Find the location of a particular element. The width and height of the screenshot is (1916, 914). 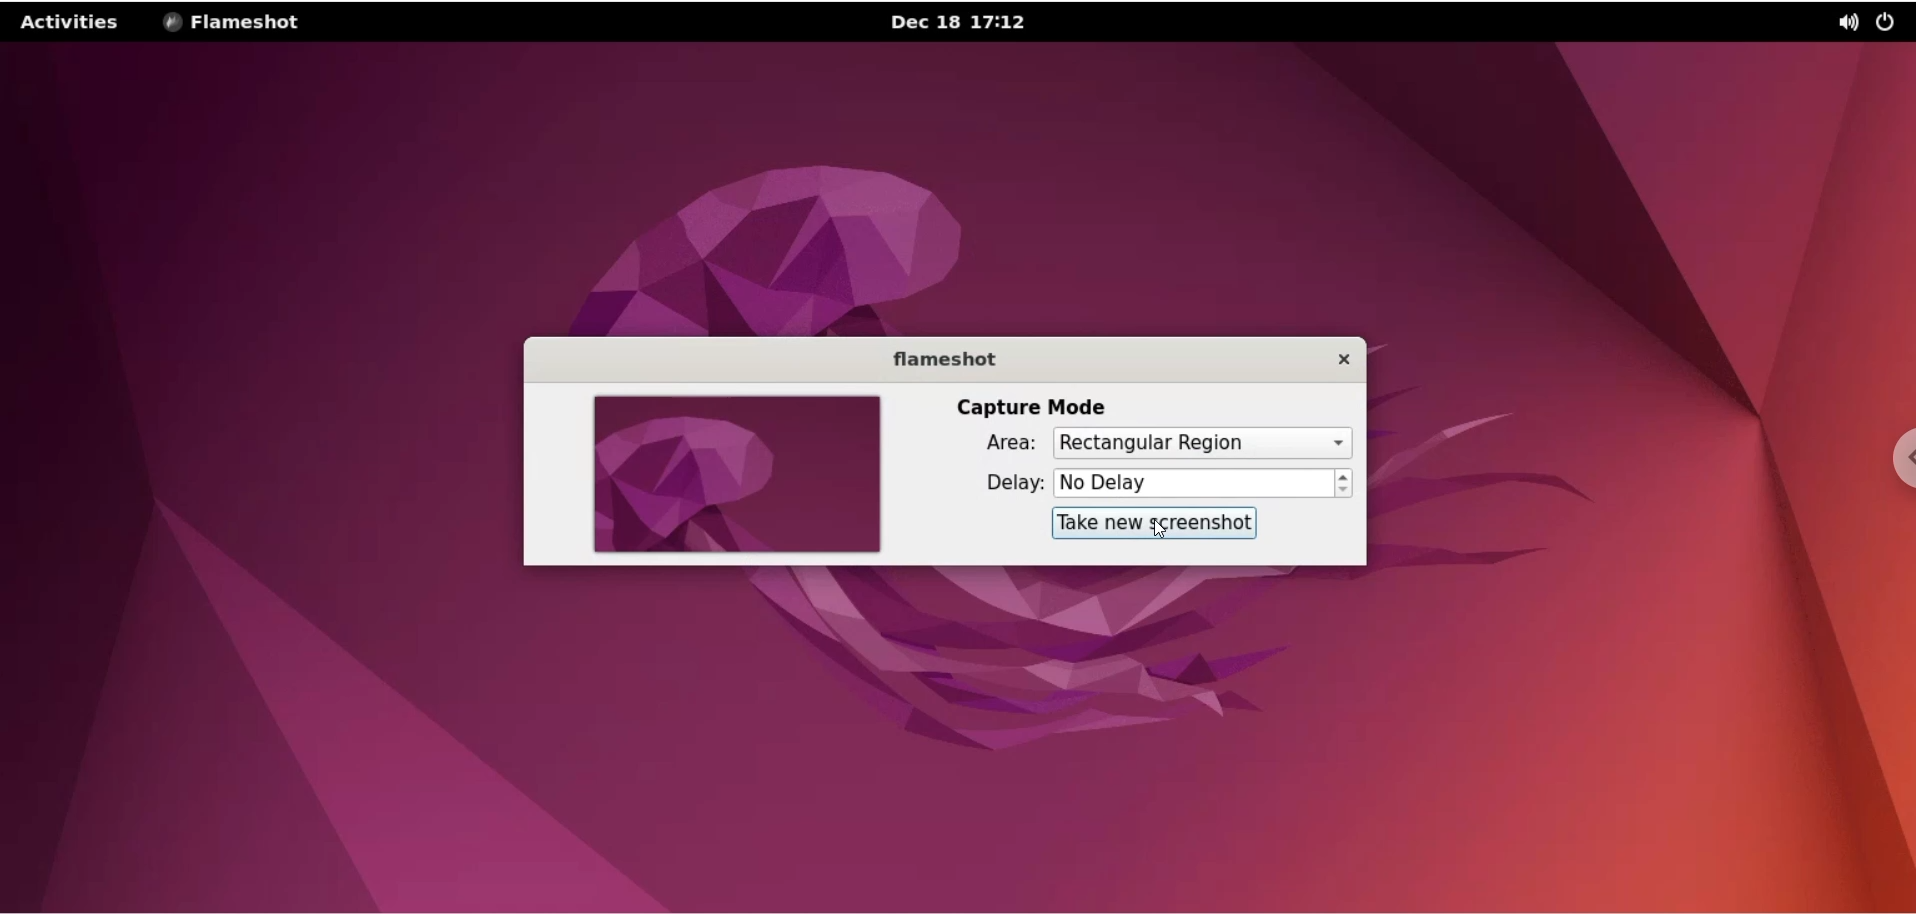

sound setting is located at coordinates (1839, 22).